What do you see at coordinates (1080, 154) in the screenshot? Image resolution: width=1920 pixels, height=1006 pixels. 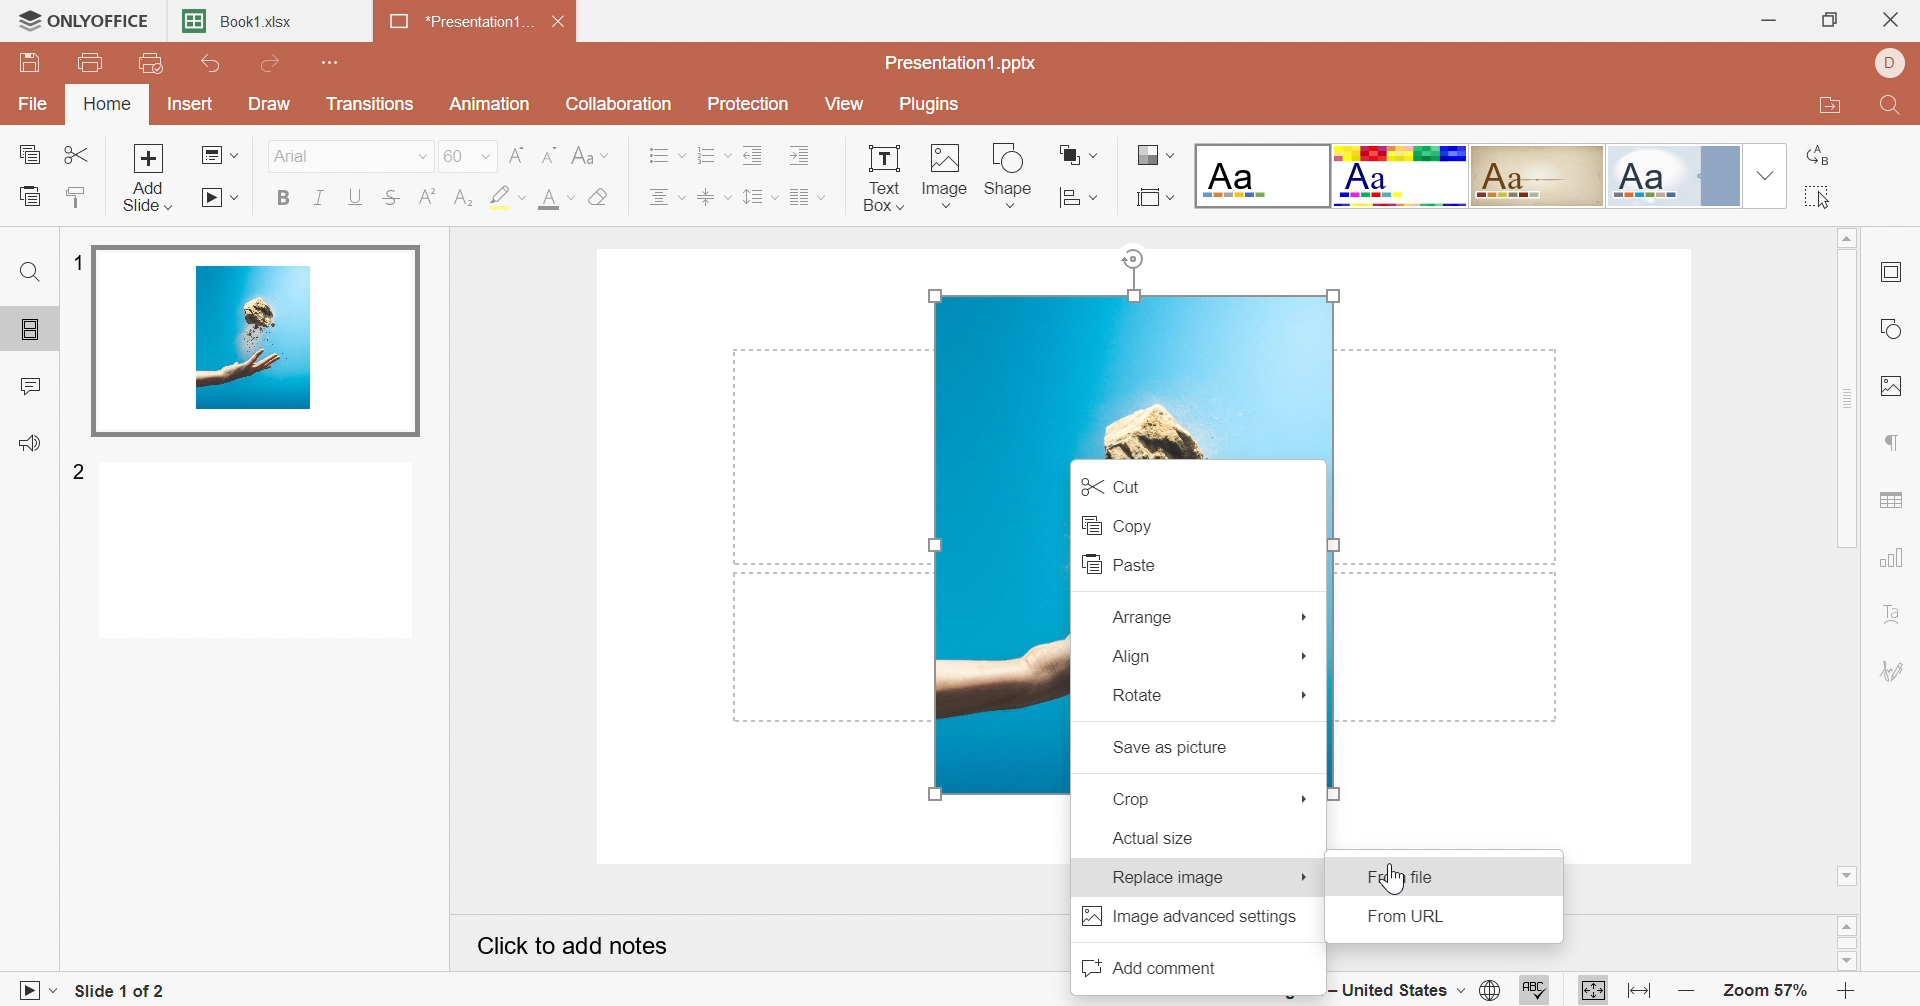 I see `Align shape` at bounding box center [1080, 154].